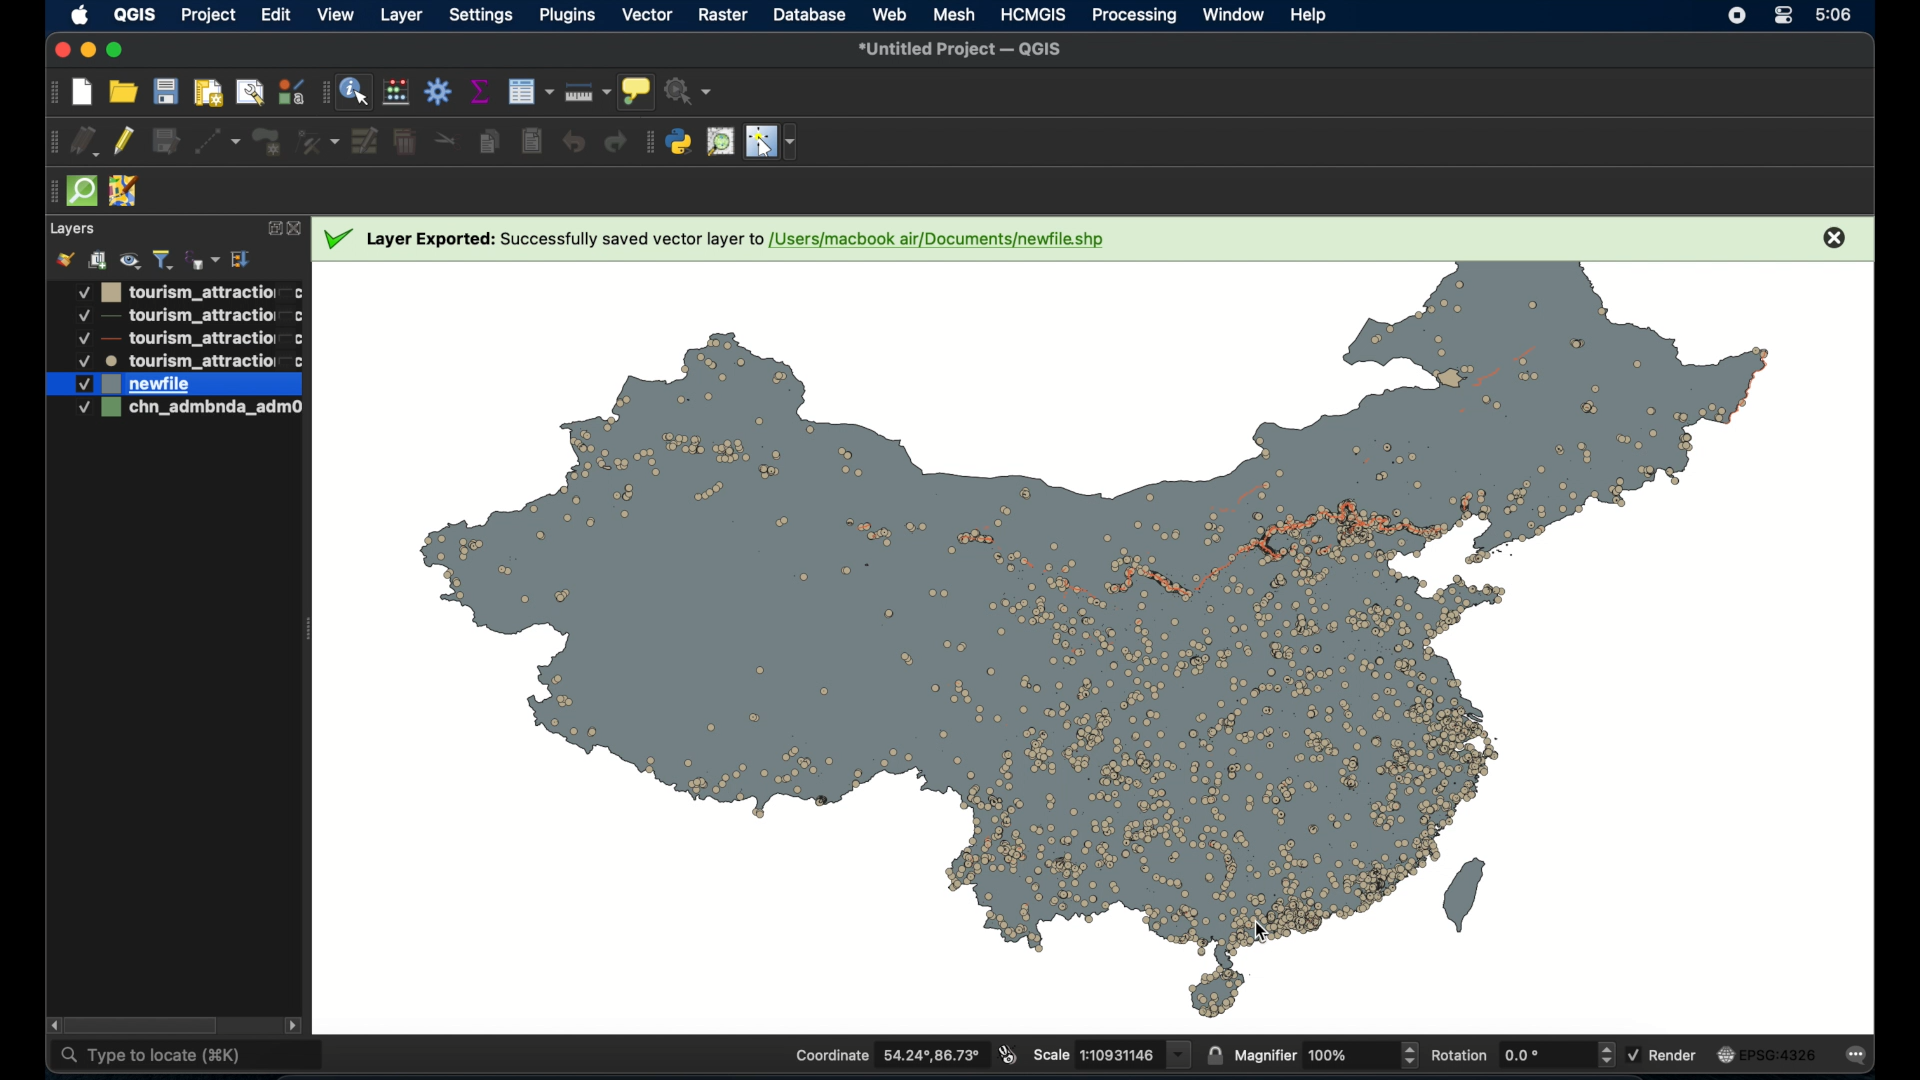  Describe the element at coordinates (293, 1024) in the screenshot. I see `scroll right arrow` at that location.